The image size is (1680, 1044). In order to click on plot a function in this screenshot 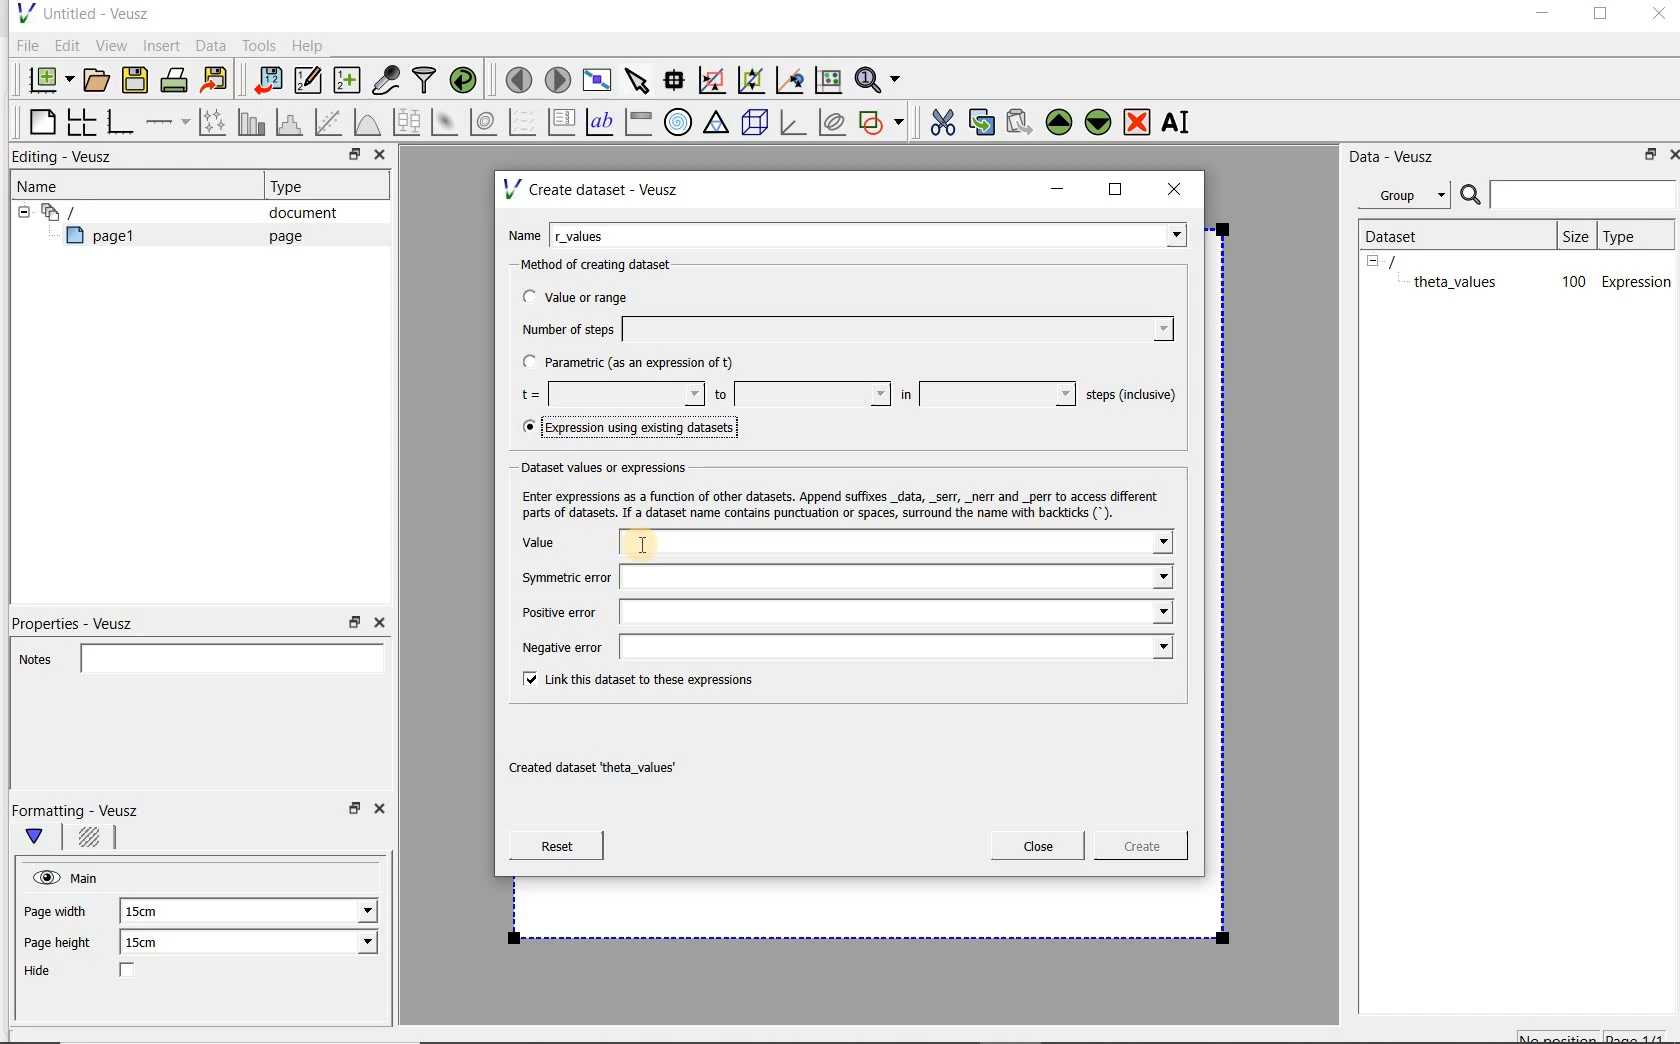, I will do `click(366, 122)`.